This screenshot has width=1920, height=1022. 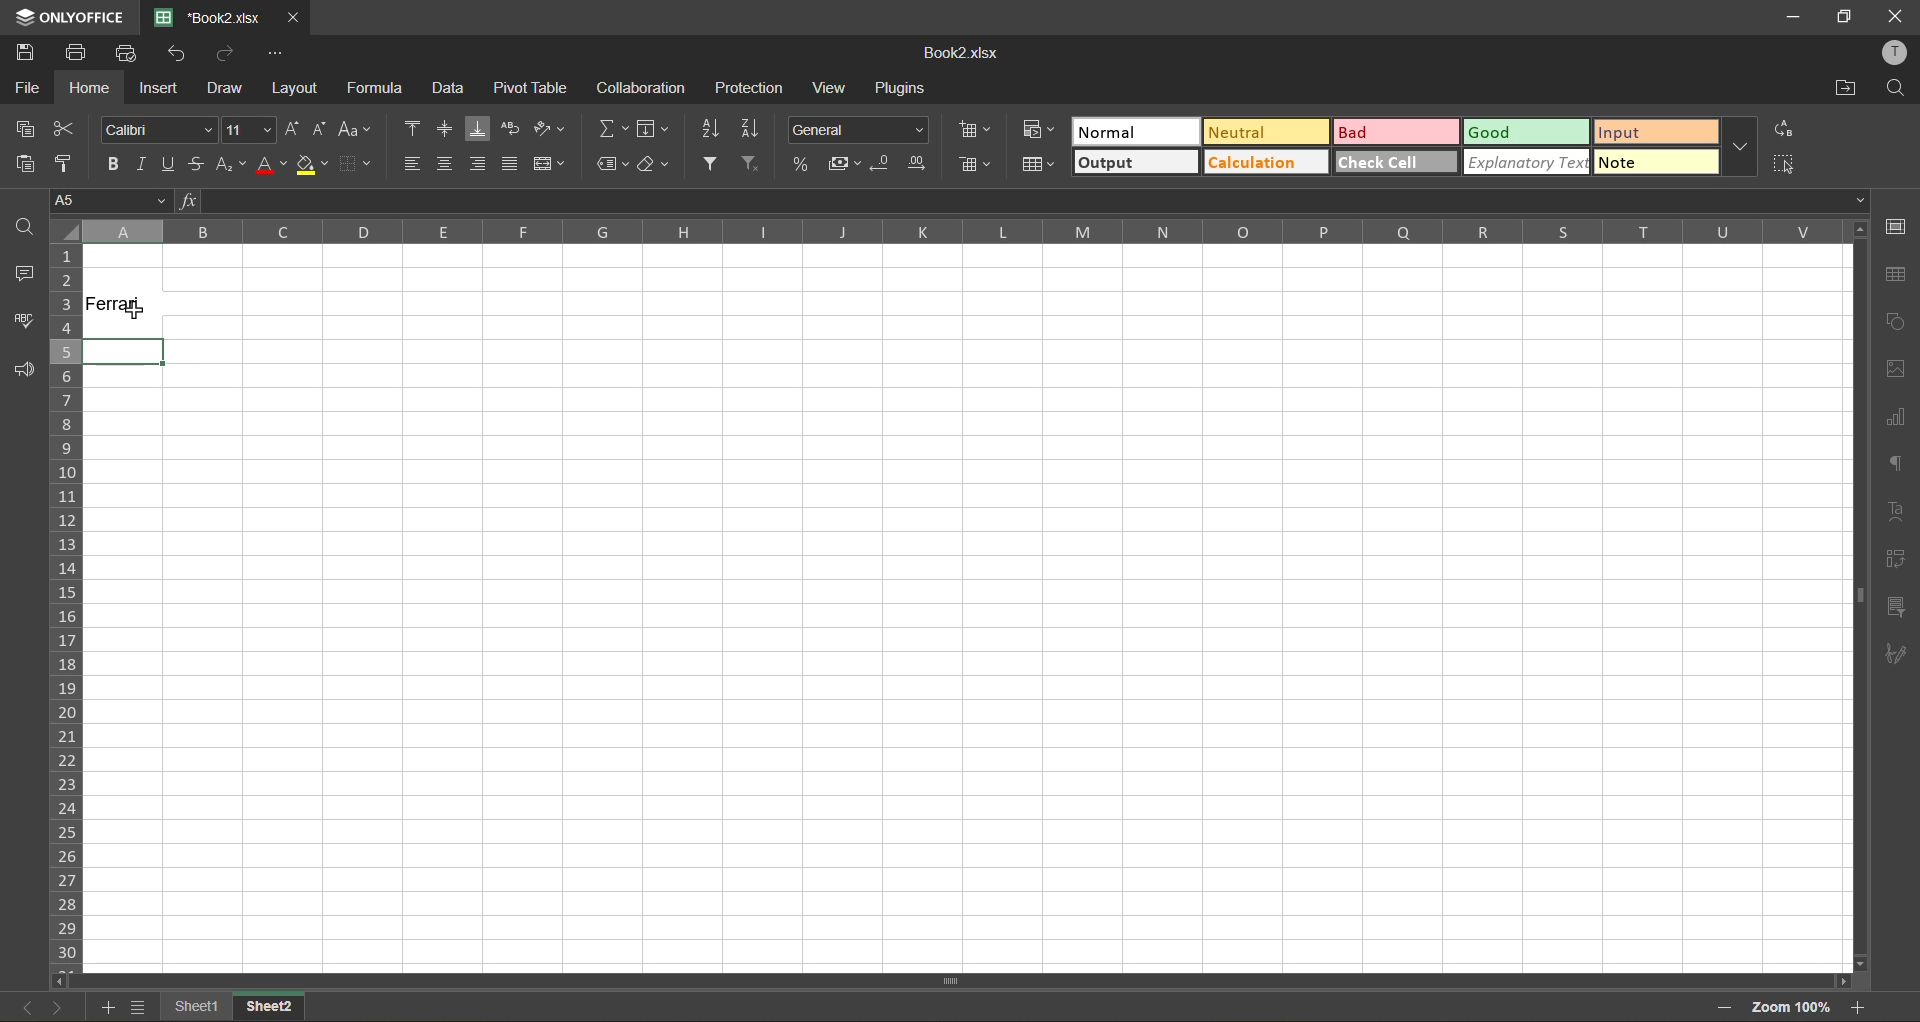 What do you see at coordinates (1847, 17) in the screenshot?
I see `maximize` at bounding box center [1847, 17].